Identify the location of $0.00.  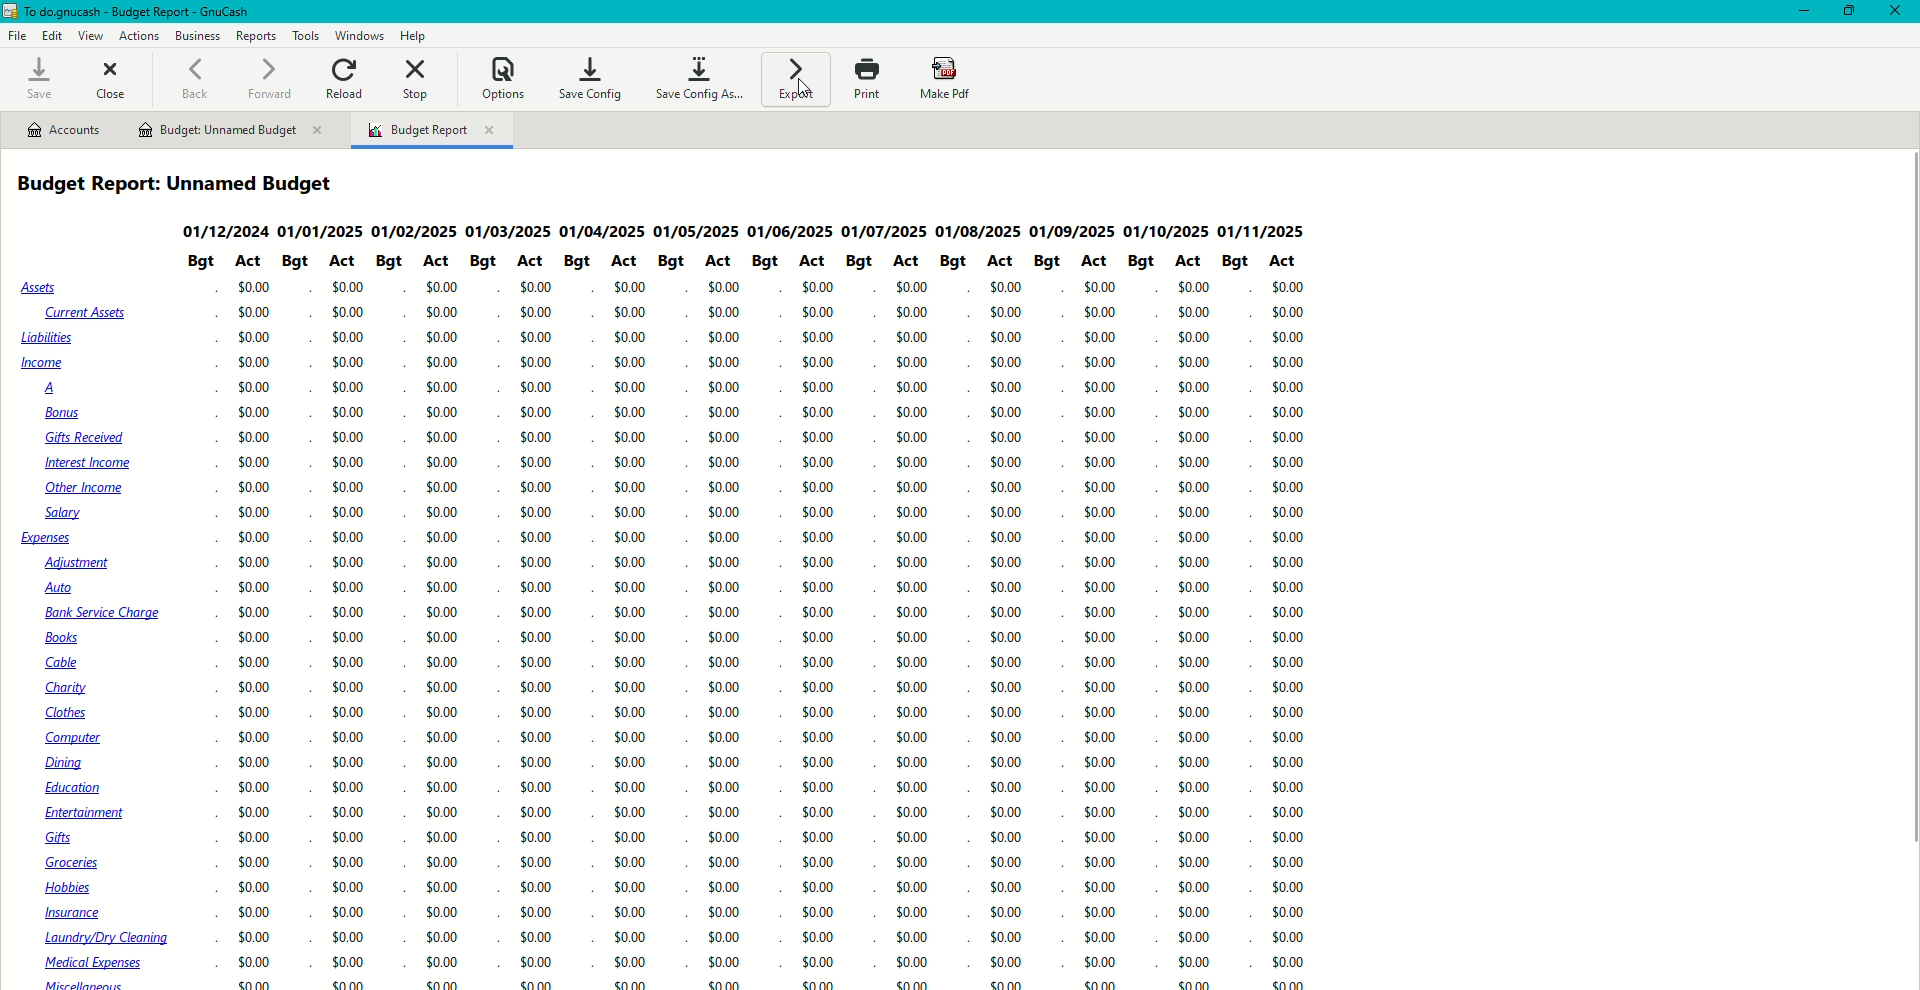
(816, 760).